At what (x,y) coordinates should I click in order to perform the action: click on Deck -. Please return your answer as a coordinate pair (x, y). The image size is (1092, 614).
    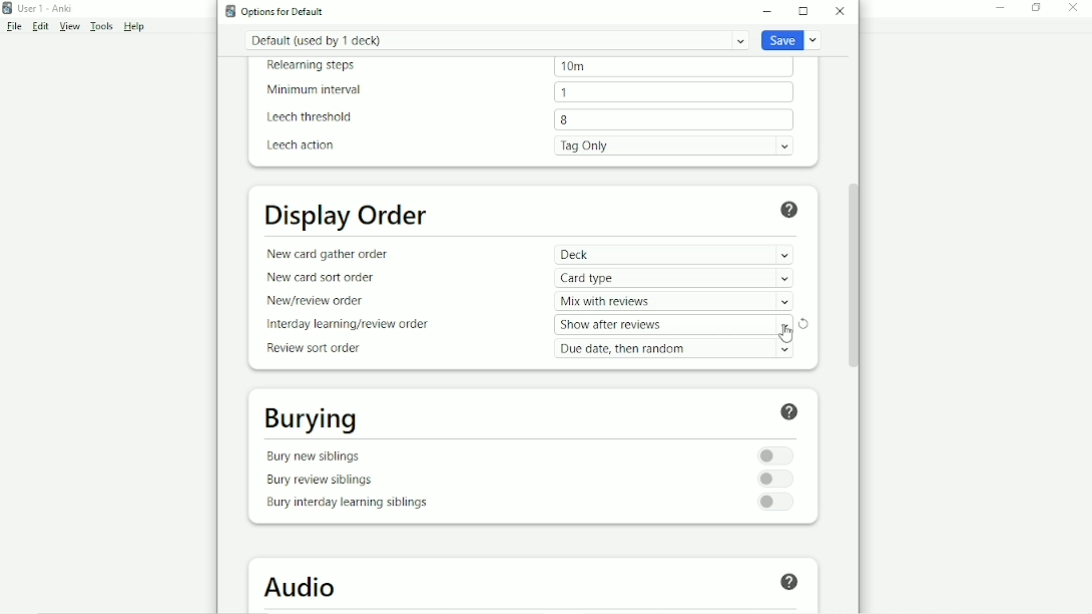
    Looking at the image, I should click on (674, 255).